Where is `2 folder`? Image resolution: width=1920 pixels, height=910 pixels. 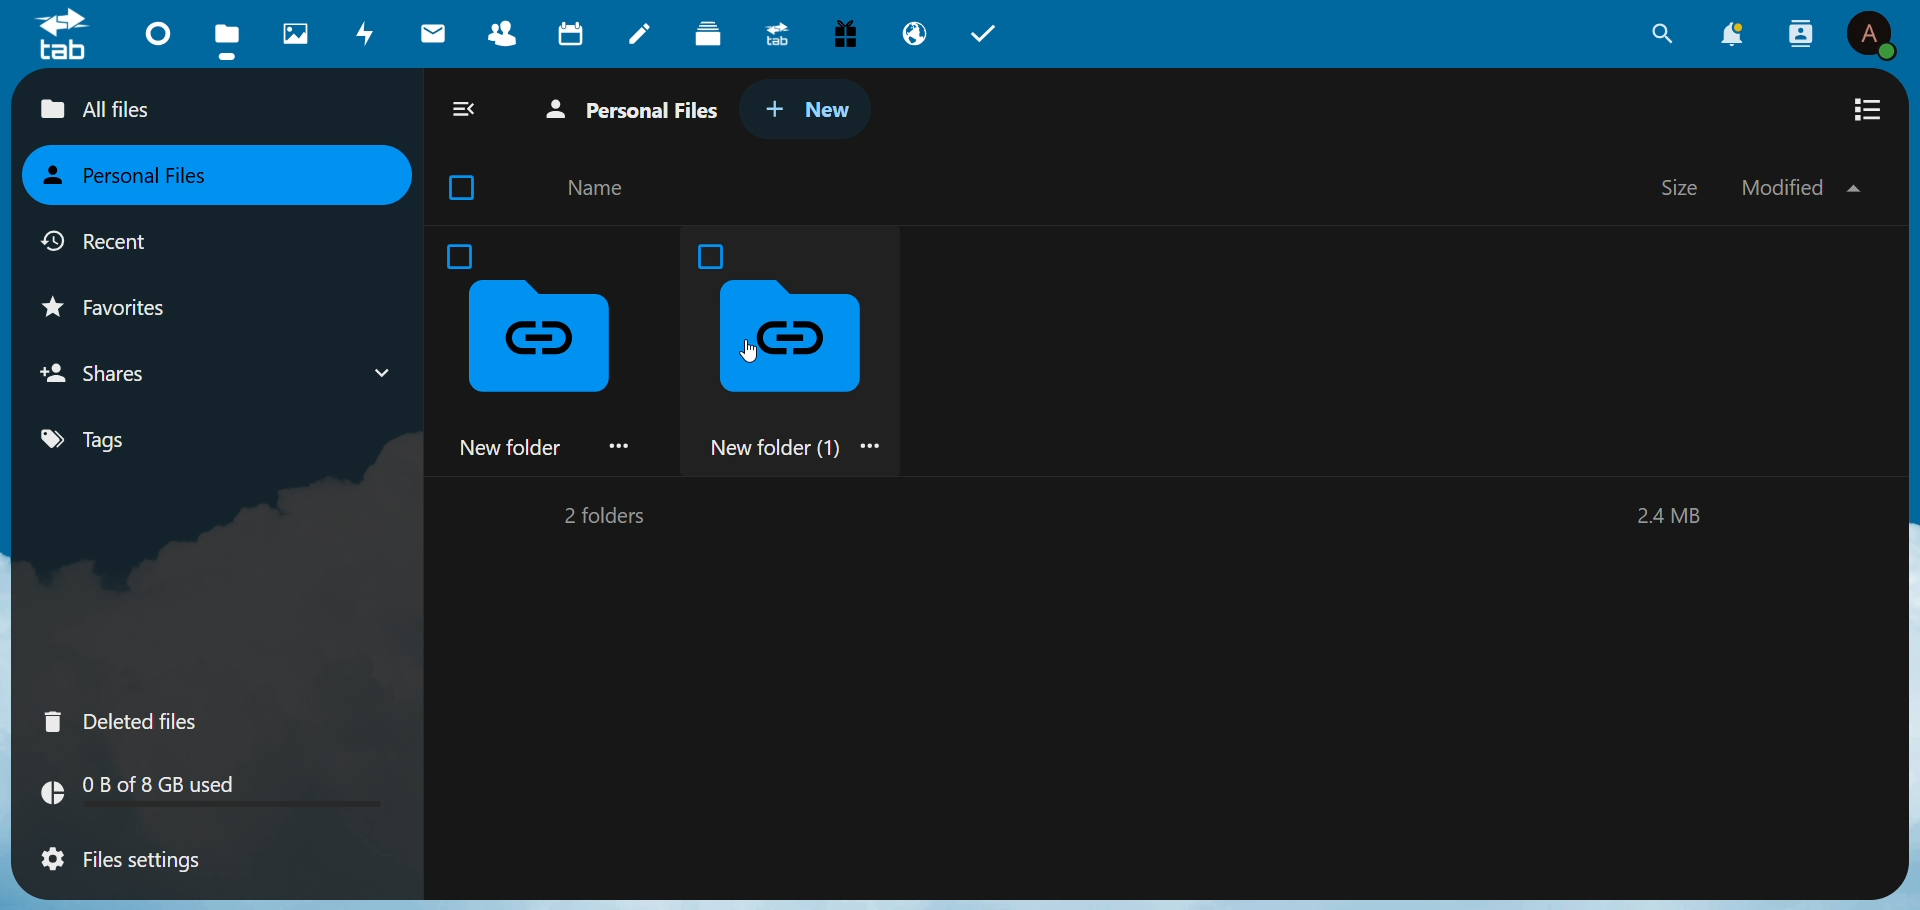
2 folder is located at coordinates (599, 519).